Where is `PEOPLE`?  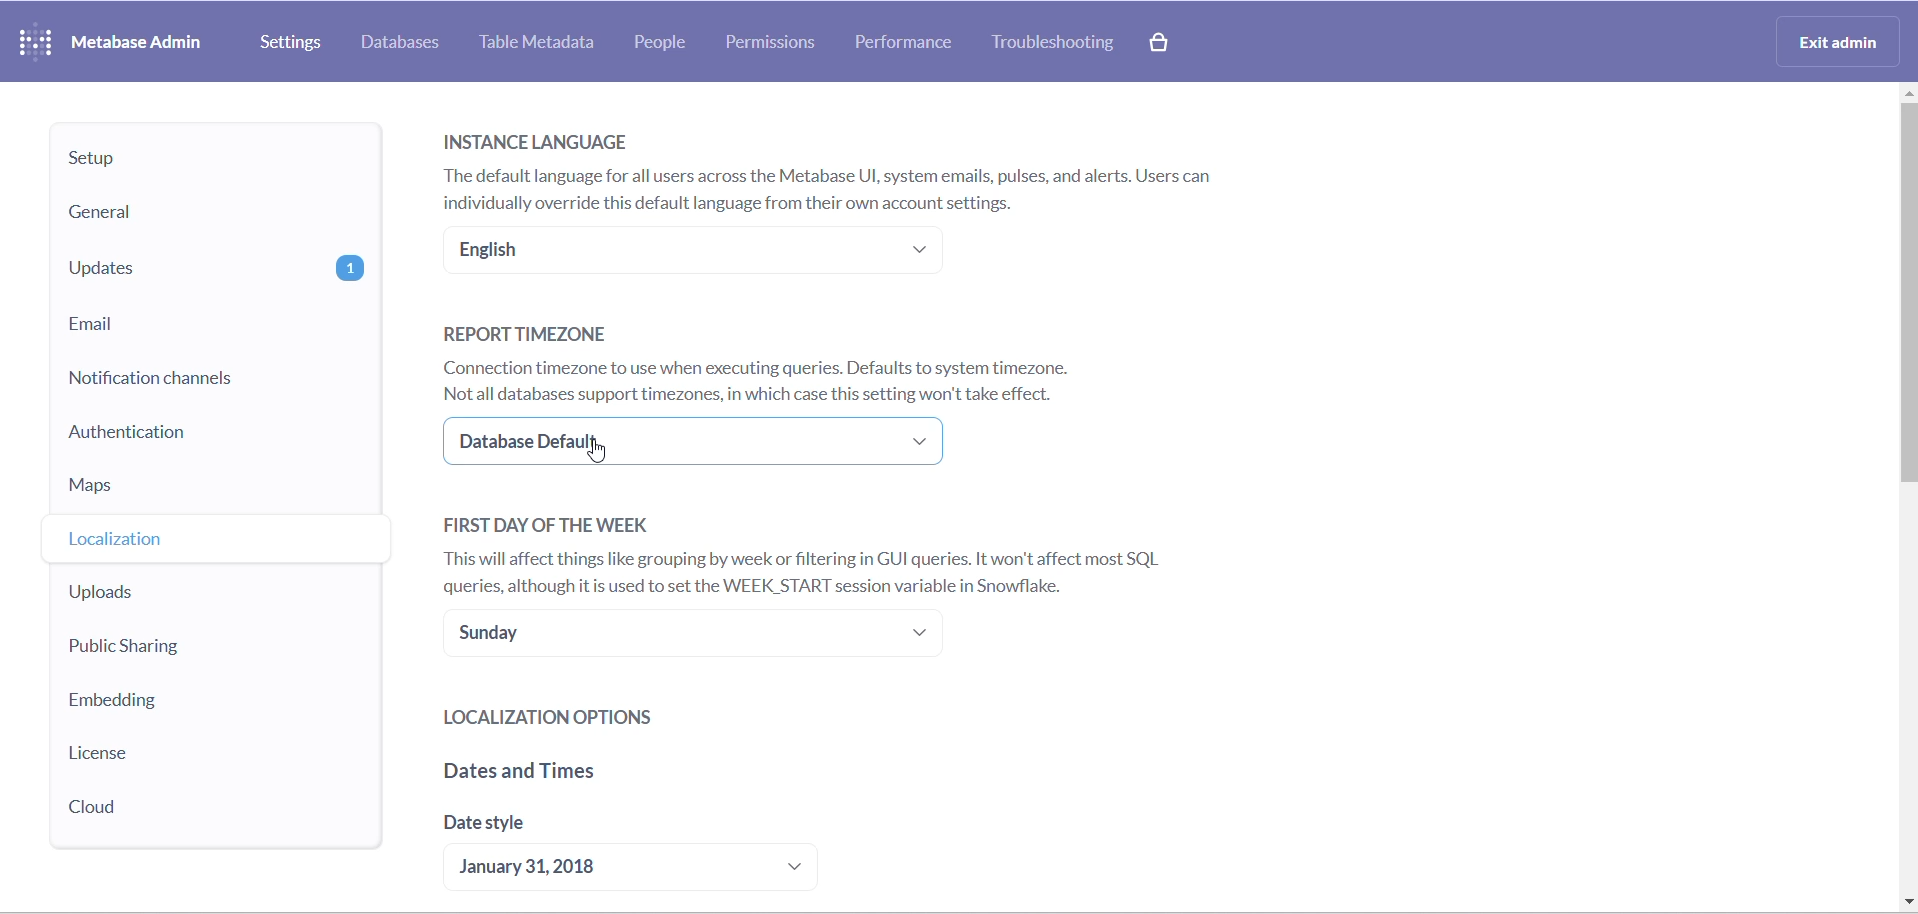
PEOPLE is located at coordinates (670, 43).